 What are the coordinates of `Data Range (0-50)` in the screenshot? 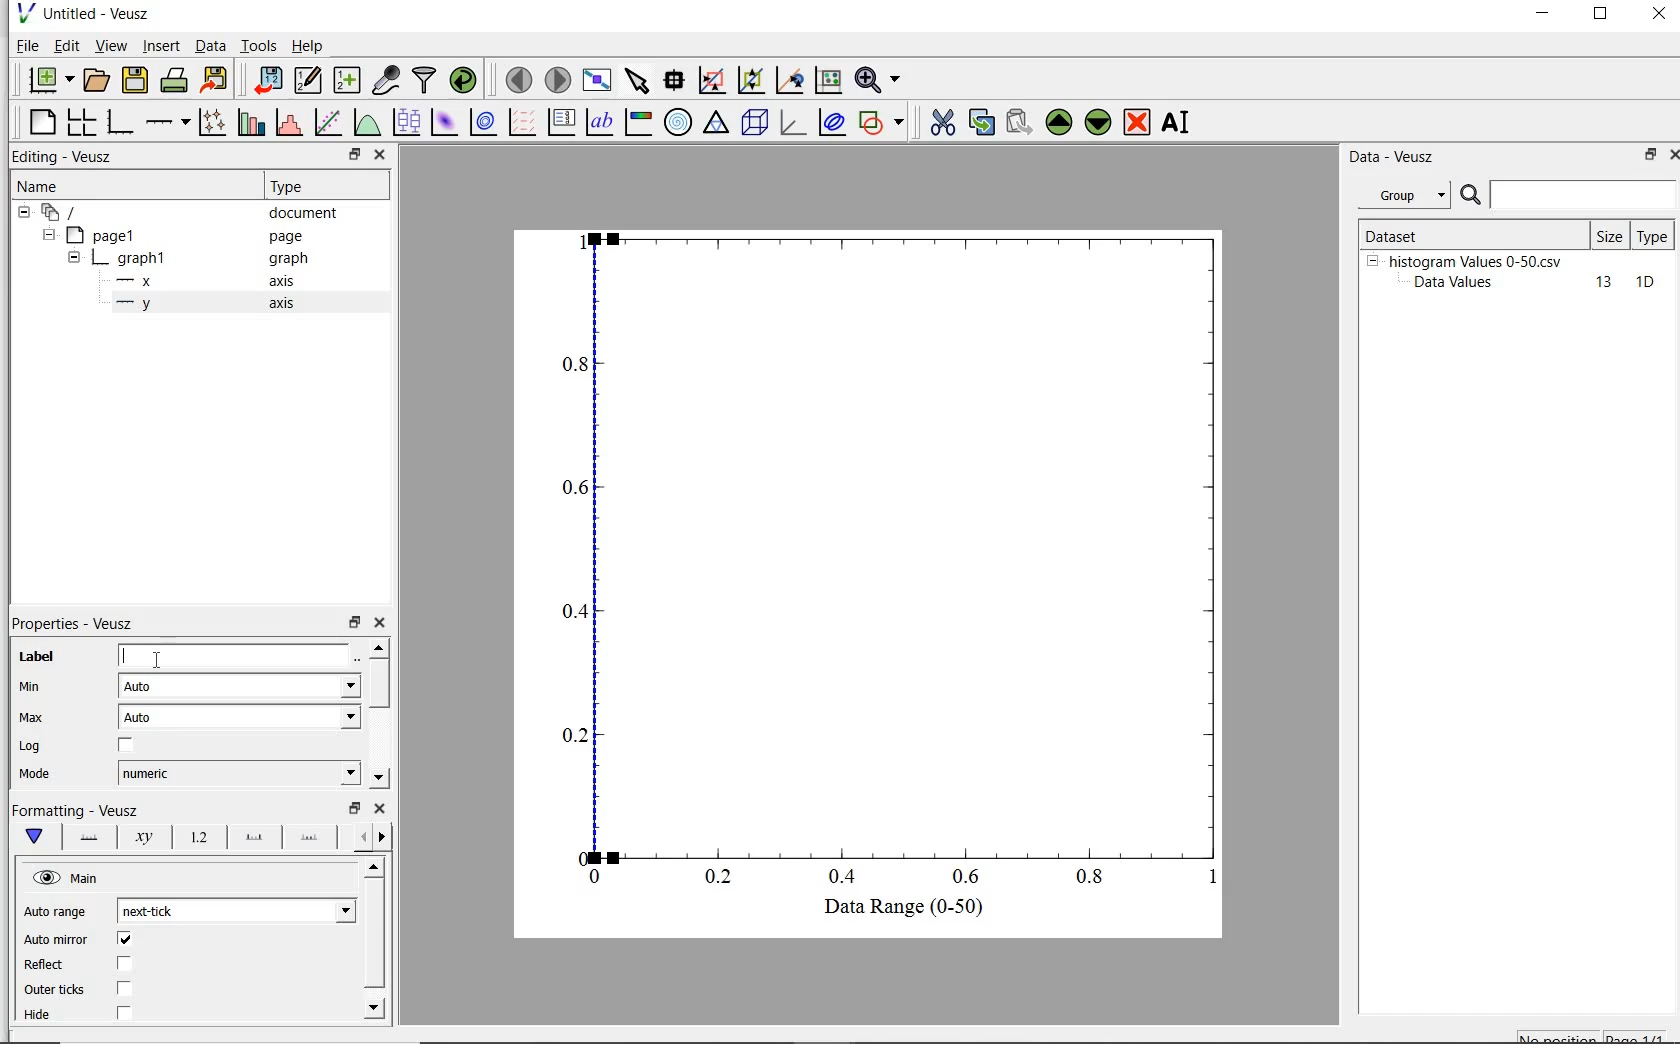 It's located at (894, 908).